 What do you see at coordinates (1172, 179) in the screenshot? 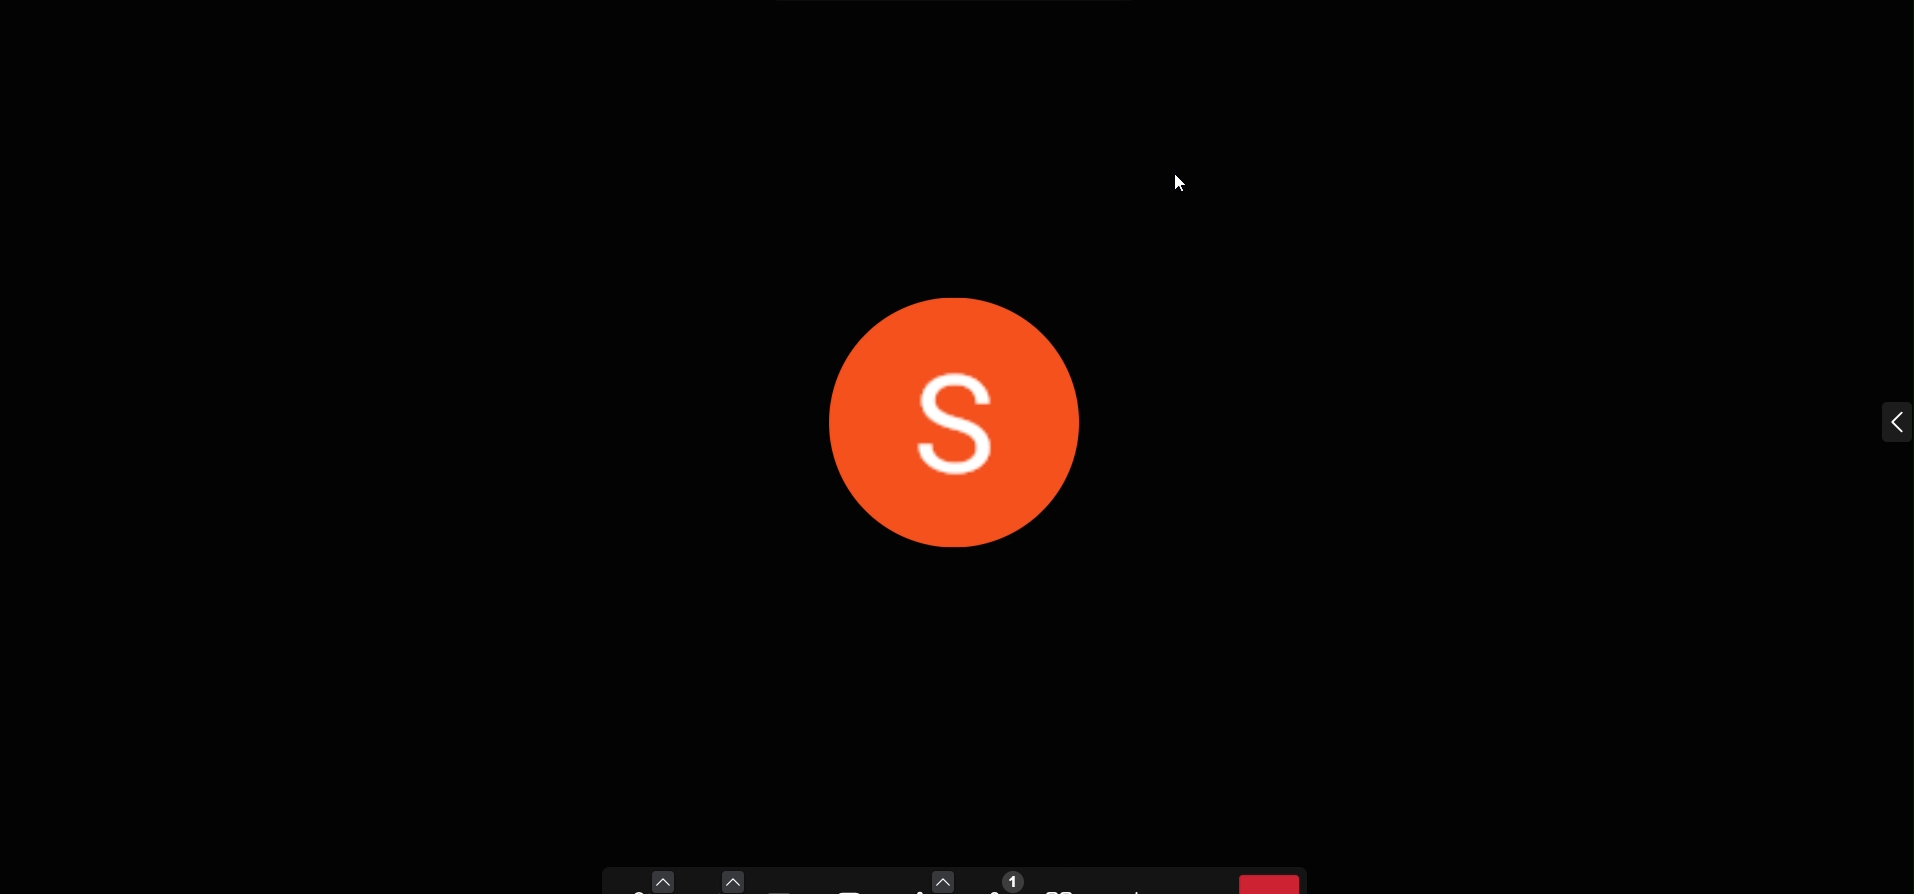
I see `cursor` at bounding box center [1172, 179].